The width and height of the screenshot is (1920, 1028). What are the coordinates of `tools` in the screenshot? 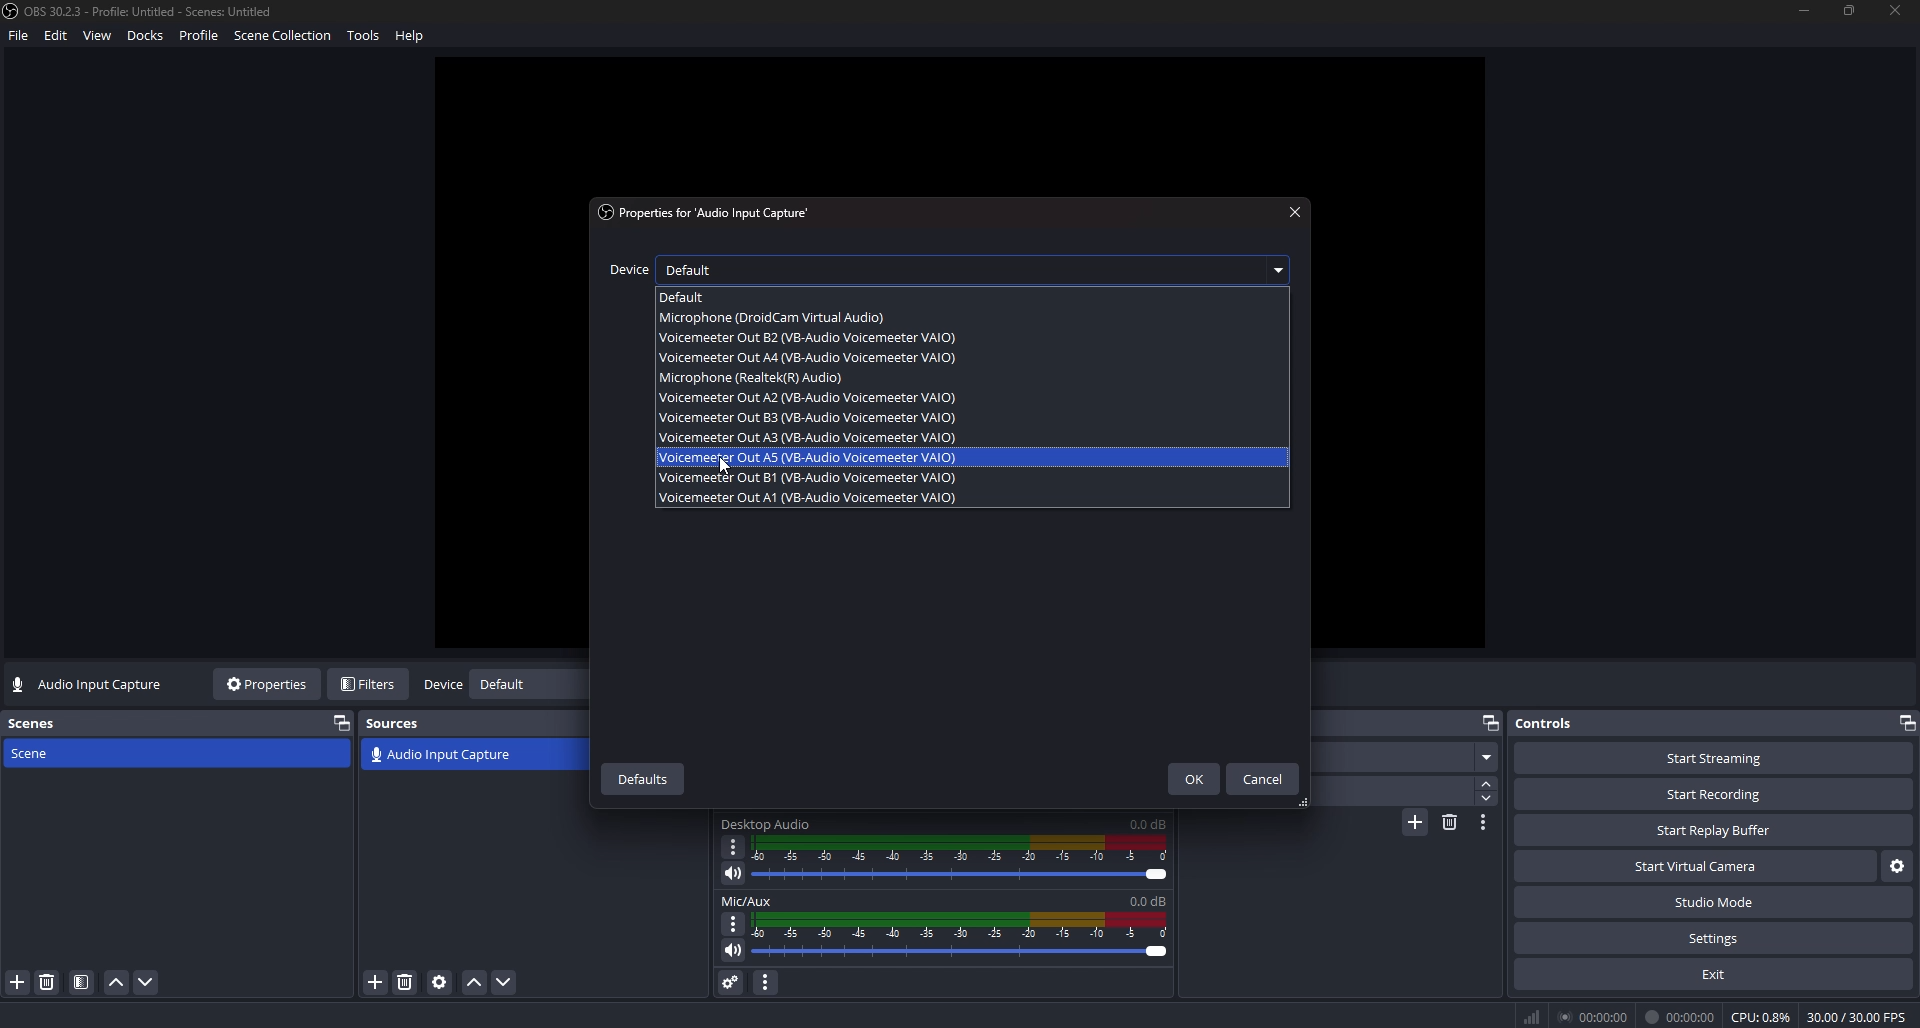 It's located at (368, 39).